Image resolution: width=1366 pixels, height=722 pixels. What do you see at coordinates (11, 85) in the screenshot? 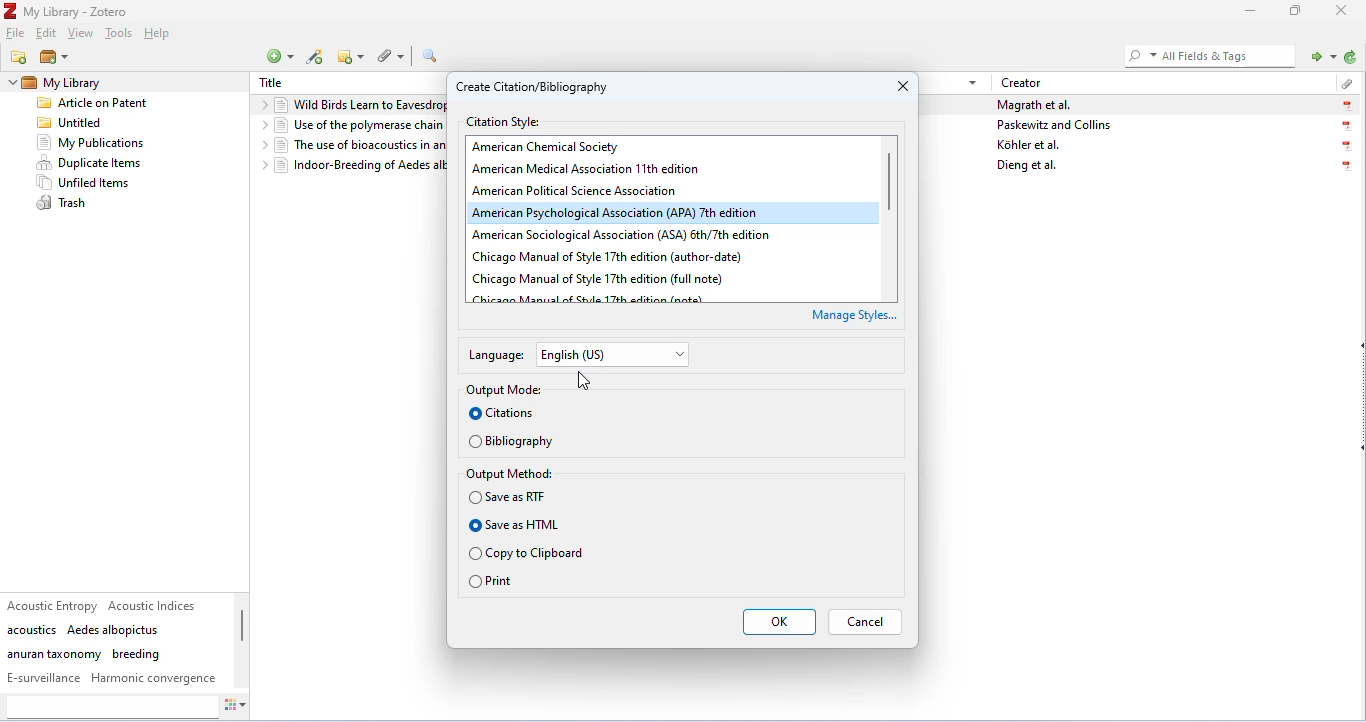
I see `drop down` at bounding box center [11, 85].